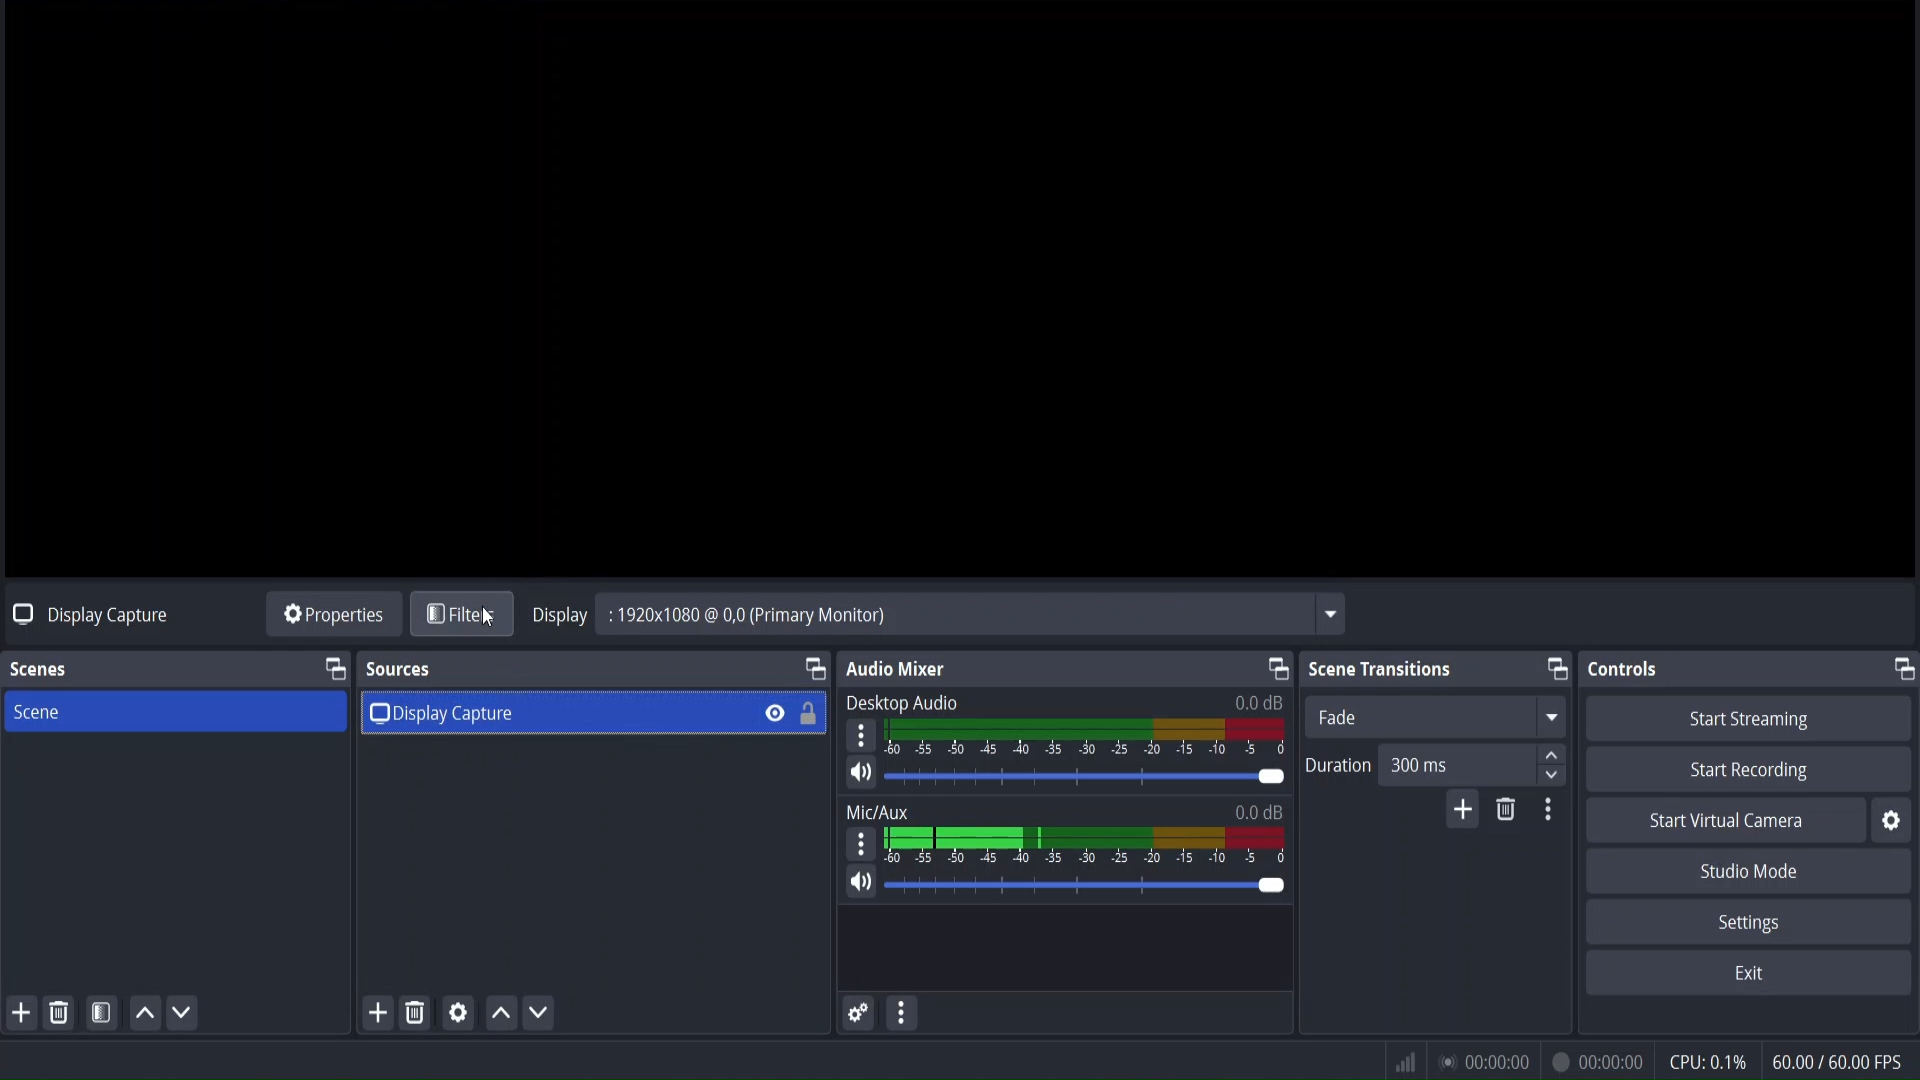 The width and height of the screenshot is (1920, 1080). Describe the element at coordinates (859, 731) in the screenshot. I see `settings` at that location.